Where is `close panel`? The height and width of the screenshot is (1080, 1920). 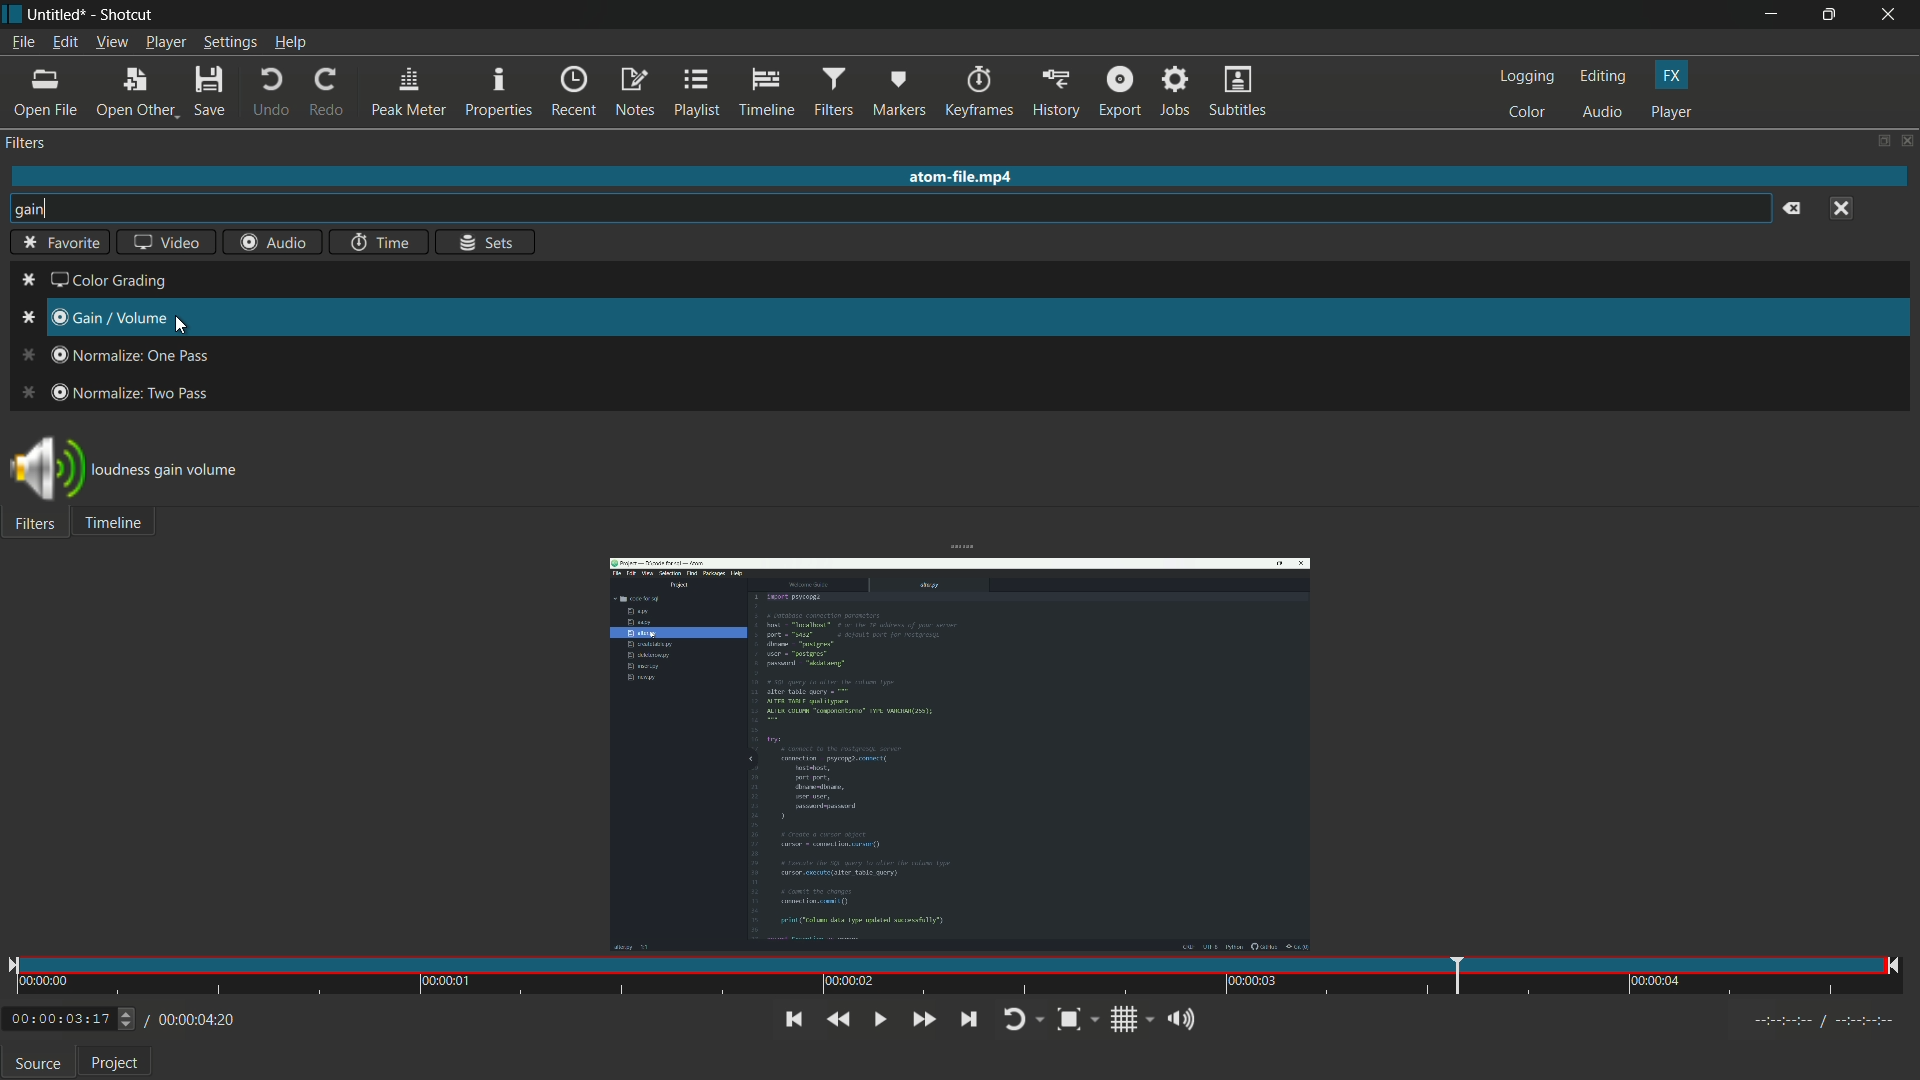 close panel is located at coordinates (1906, 140).